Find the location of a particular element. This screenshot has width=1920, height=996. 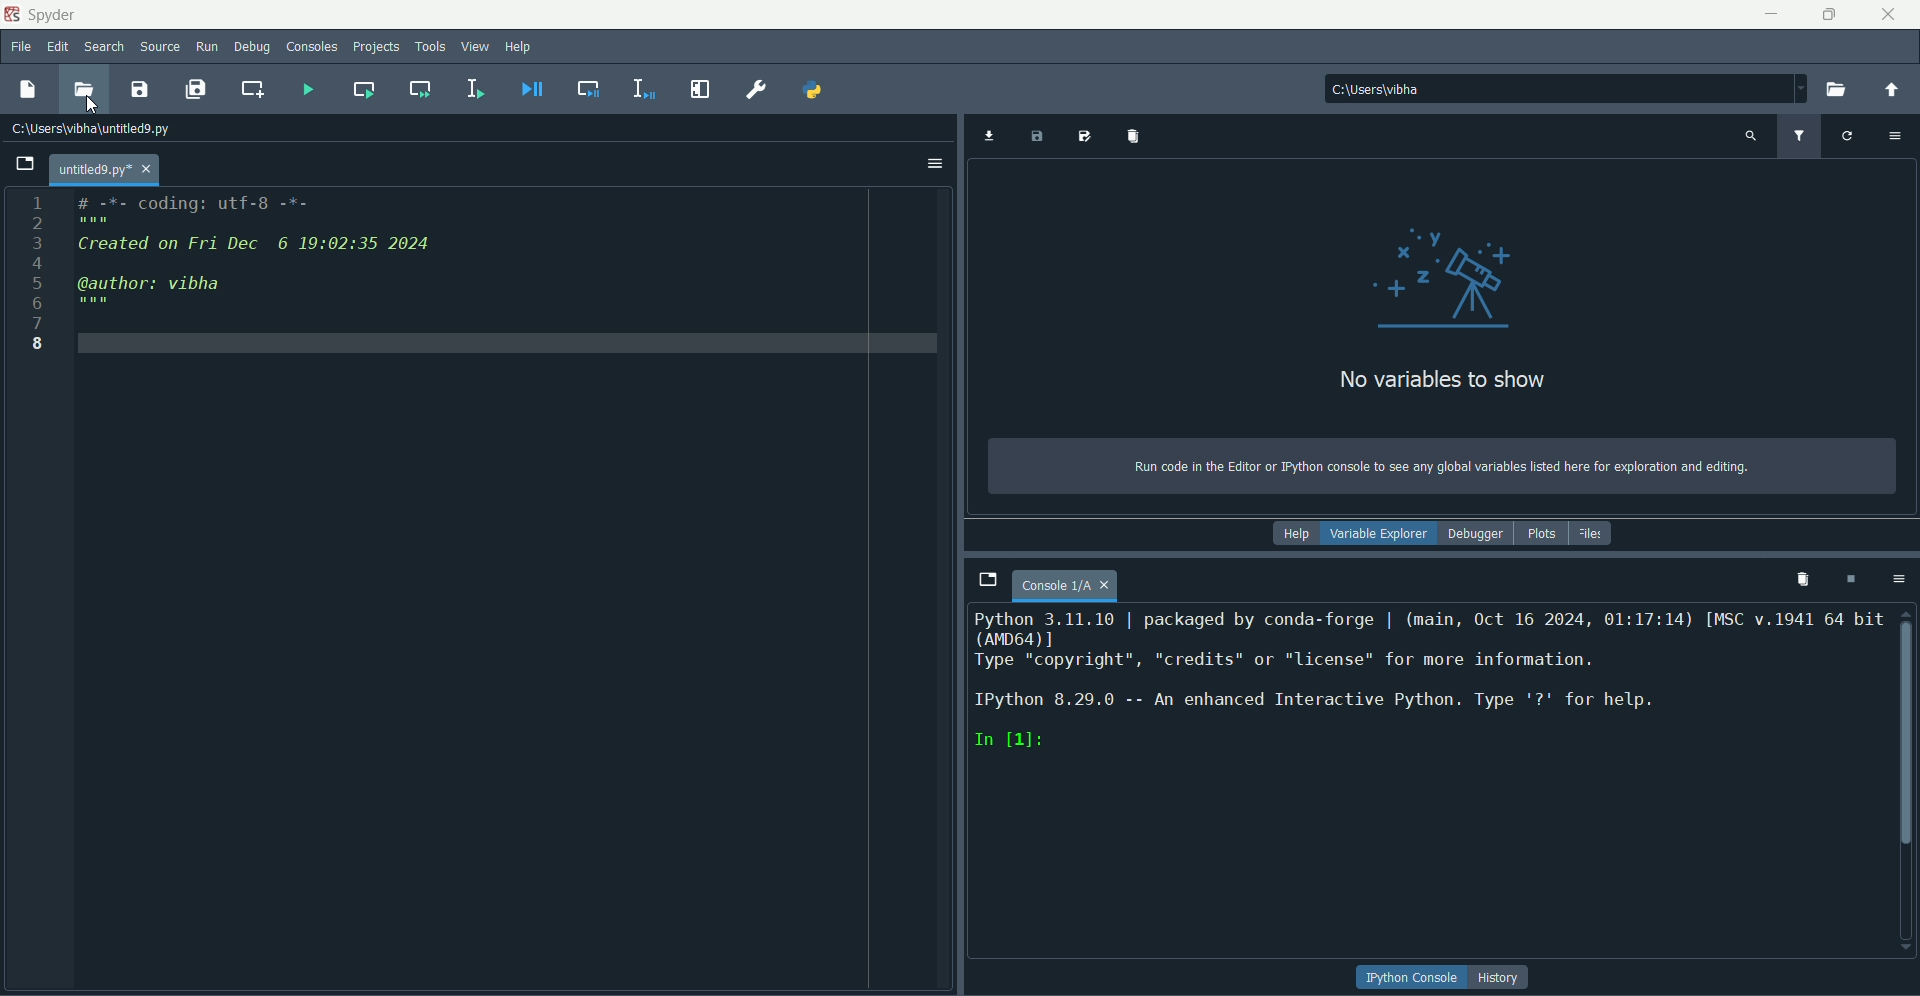

refresh variable is located at coordinates (1850, 136).